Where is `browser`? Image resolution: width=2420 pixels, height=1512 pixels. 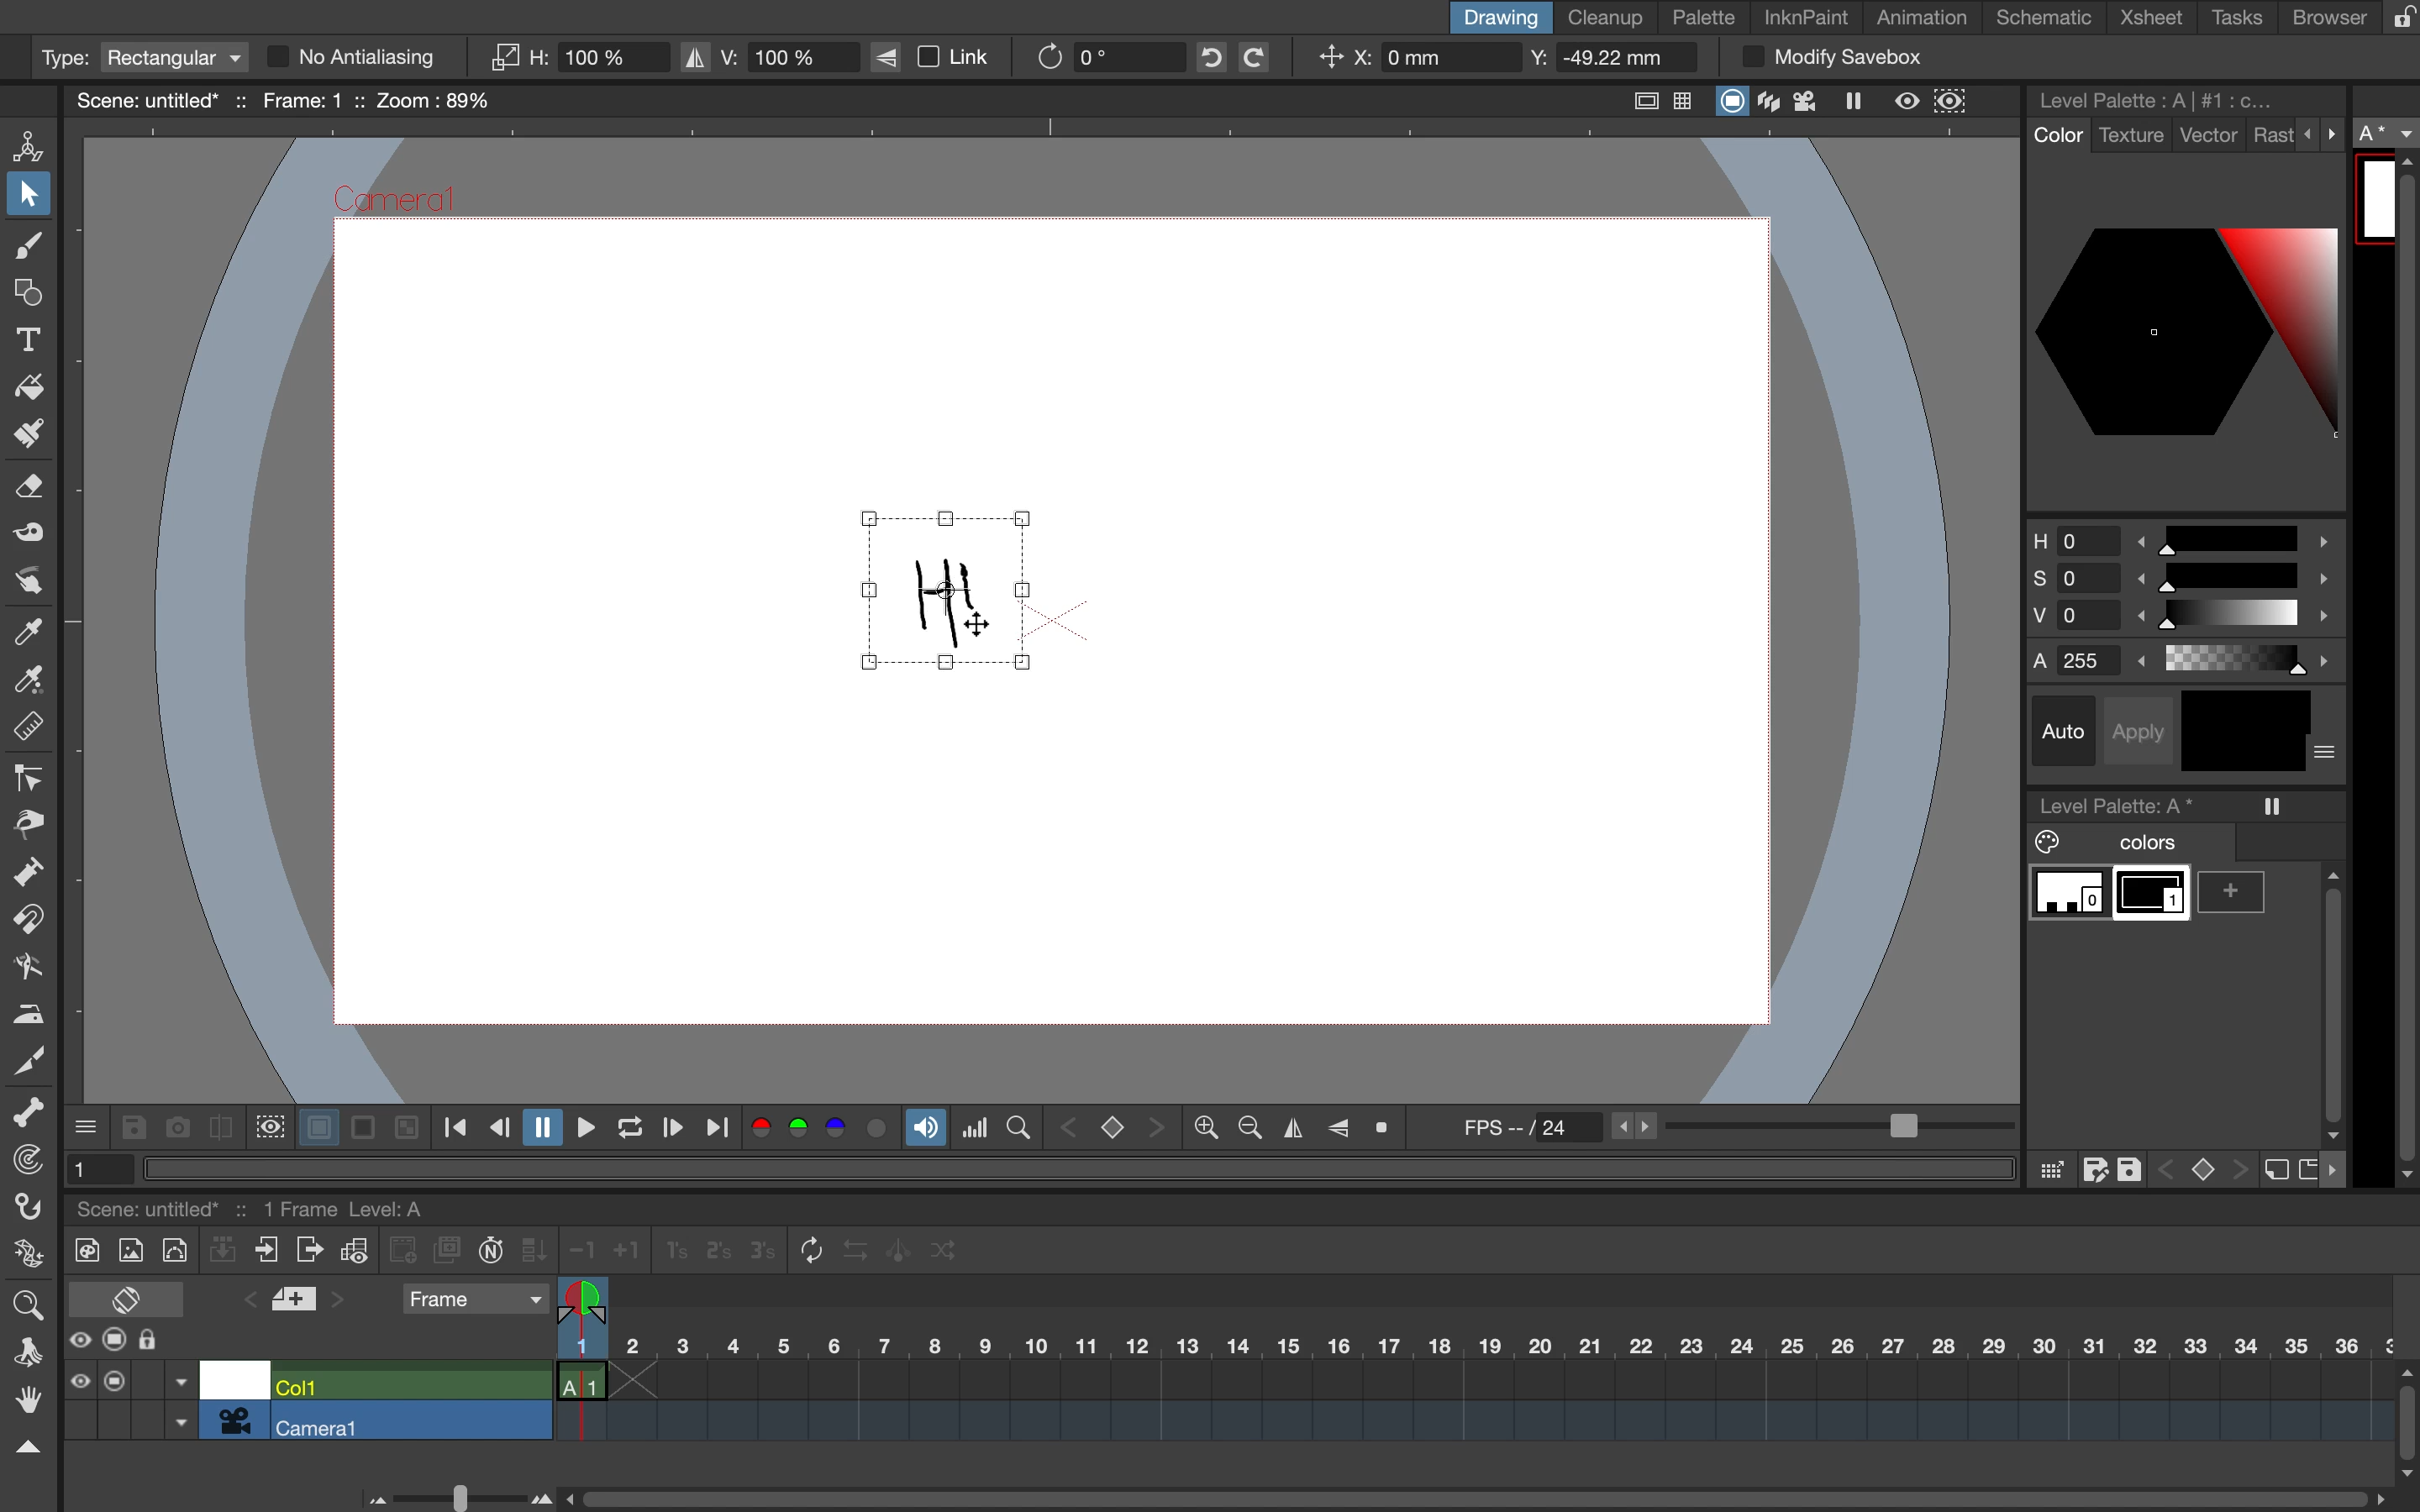
browser is located at coordinates (2316, 16).